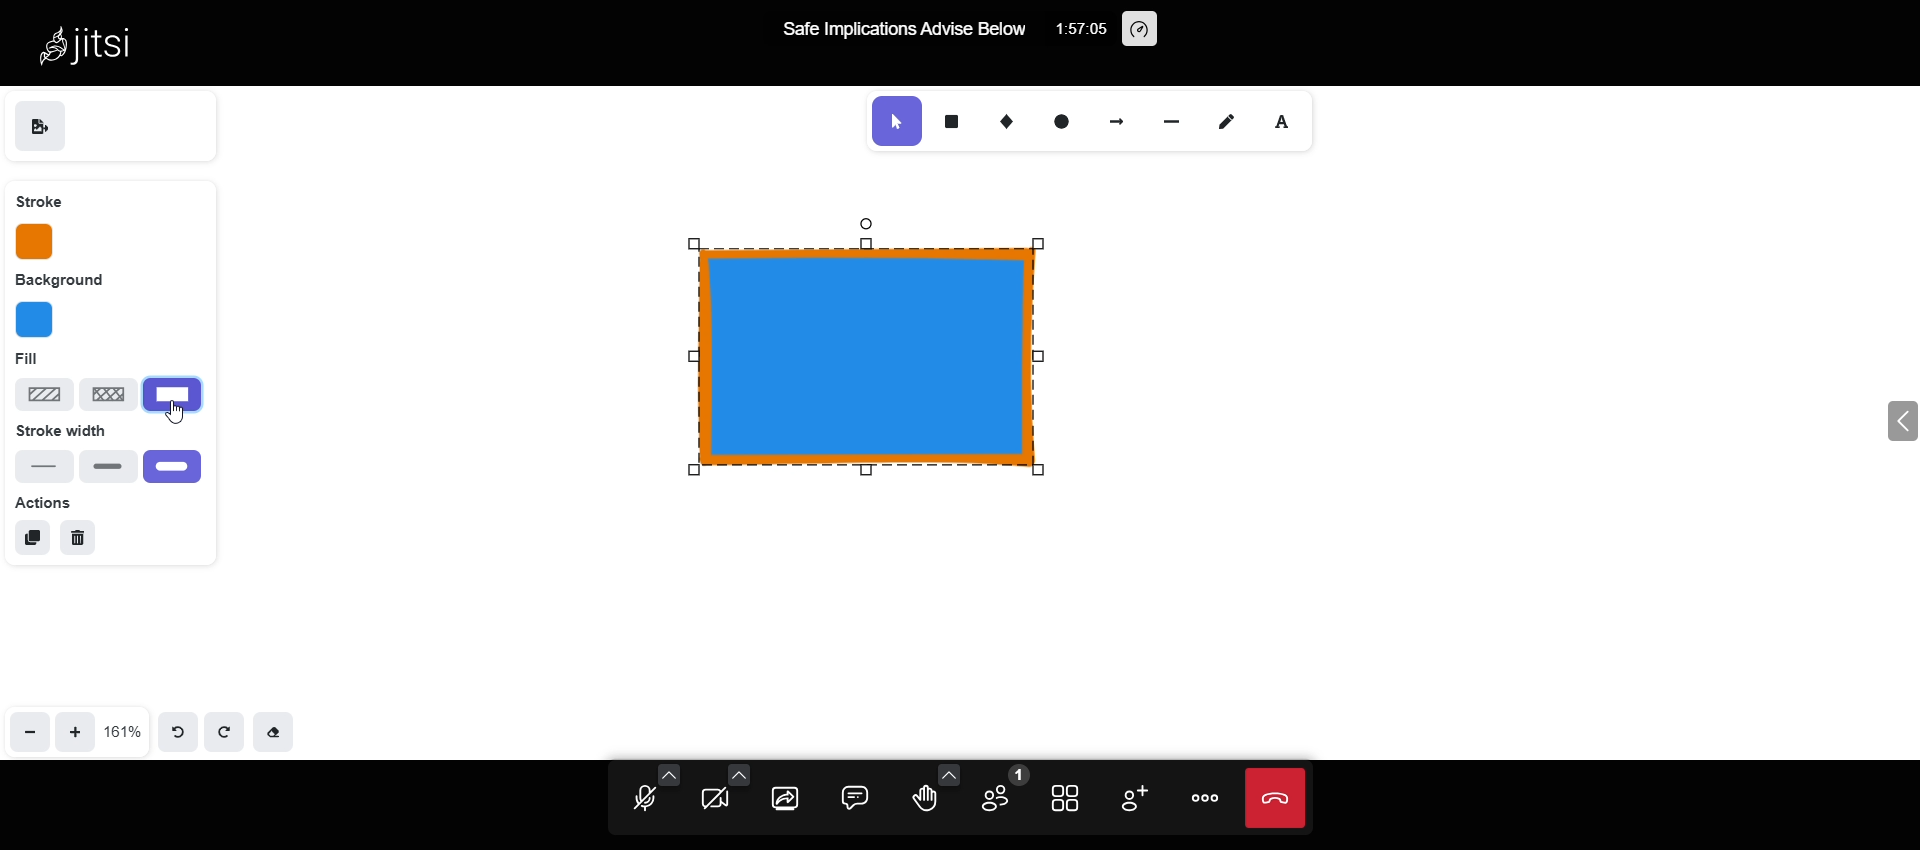 Image resolution: width=1920 pixels, height=850 pixels. I want to click on rectangle, so click(946, 121).